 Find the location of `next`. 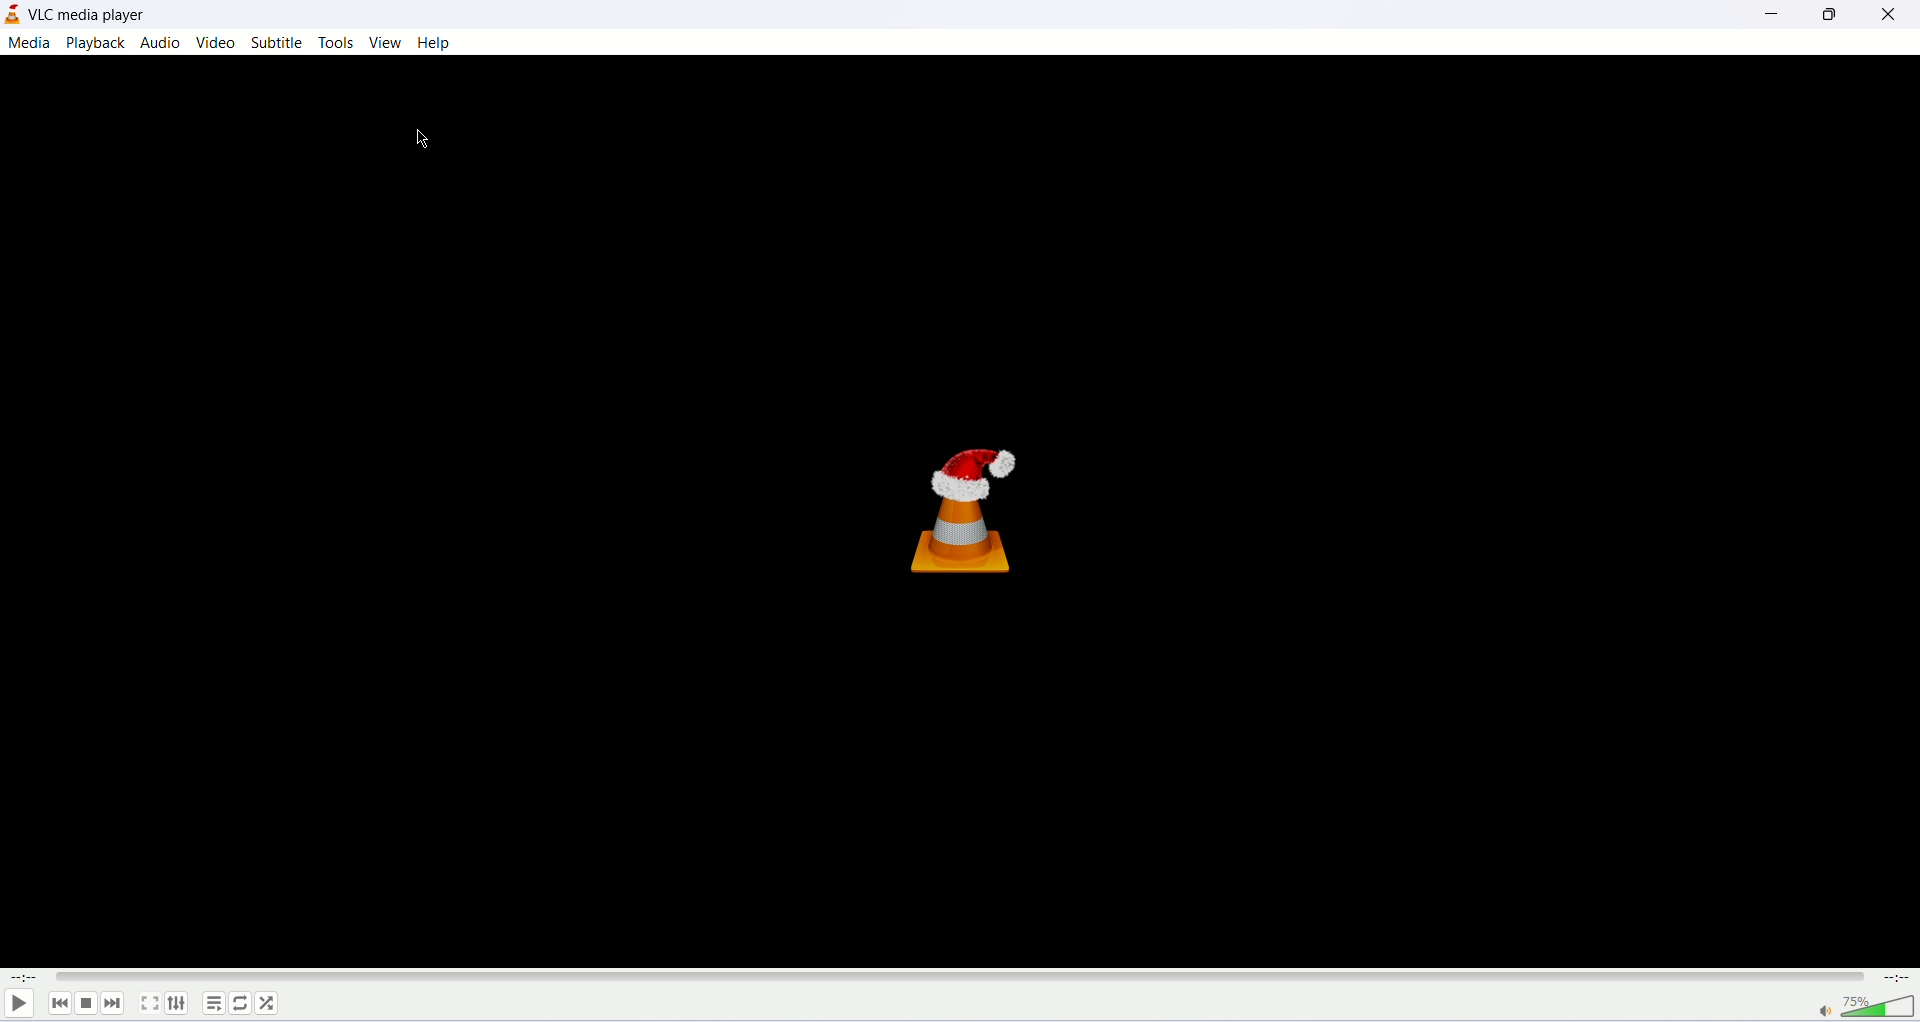

next is located at coordinates (112, 1002).